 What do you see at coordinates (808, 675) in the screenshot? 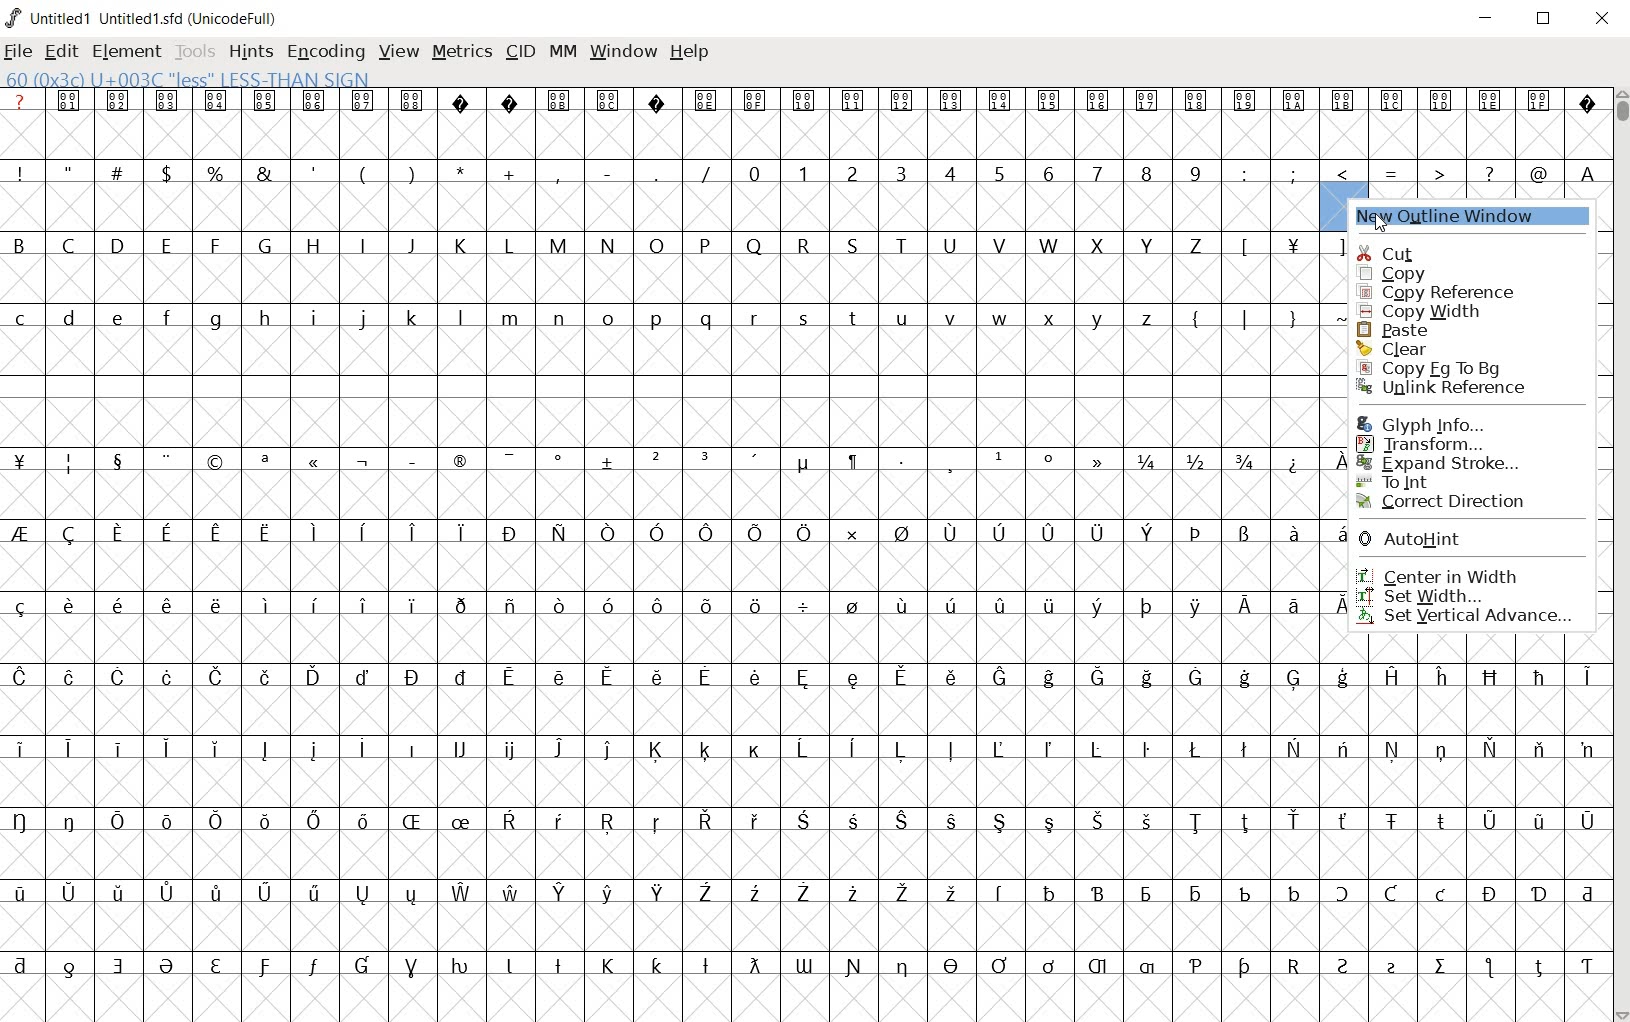
I see `special letters` at bounding box center [808, 675].